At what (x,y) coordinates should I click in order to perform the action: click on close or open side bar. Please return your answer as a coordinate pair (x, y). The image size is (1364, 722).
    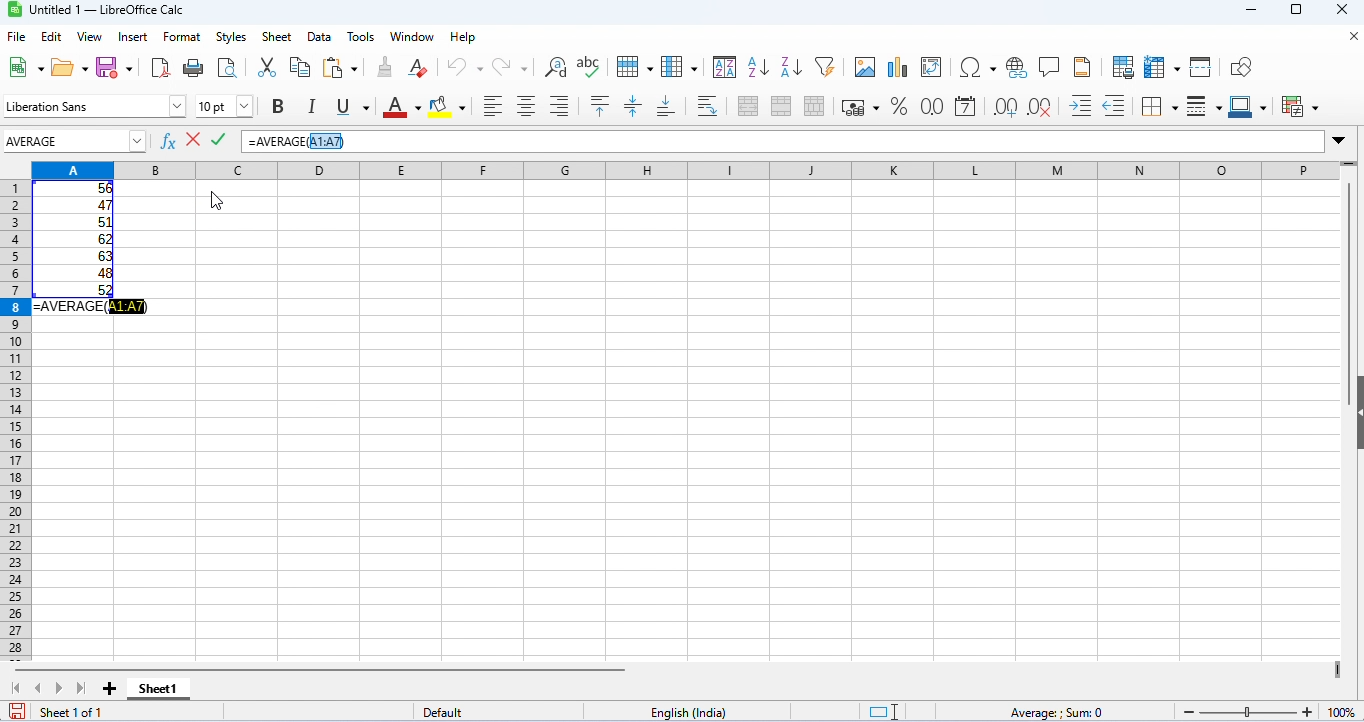
    Looking at the image, I should click on (1355, 428).